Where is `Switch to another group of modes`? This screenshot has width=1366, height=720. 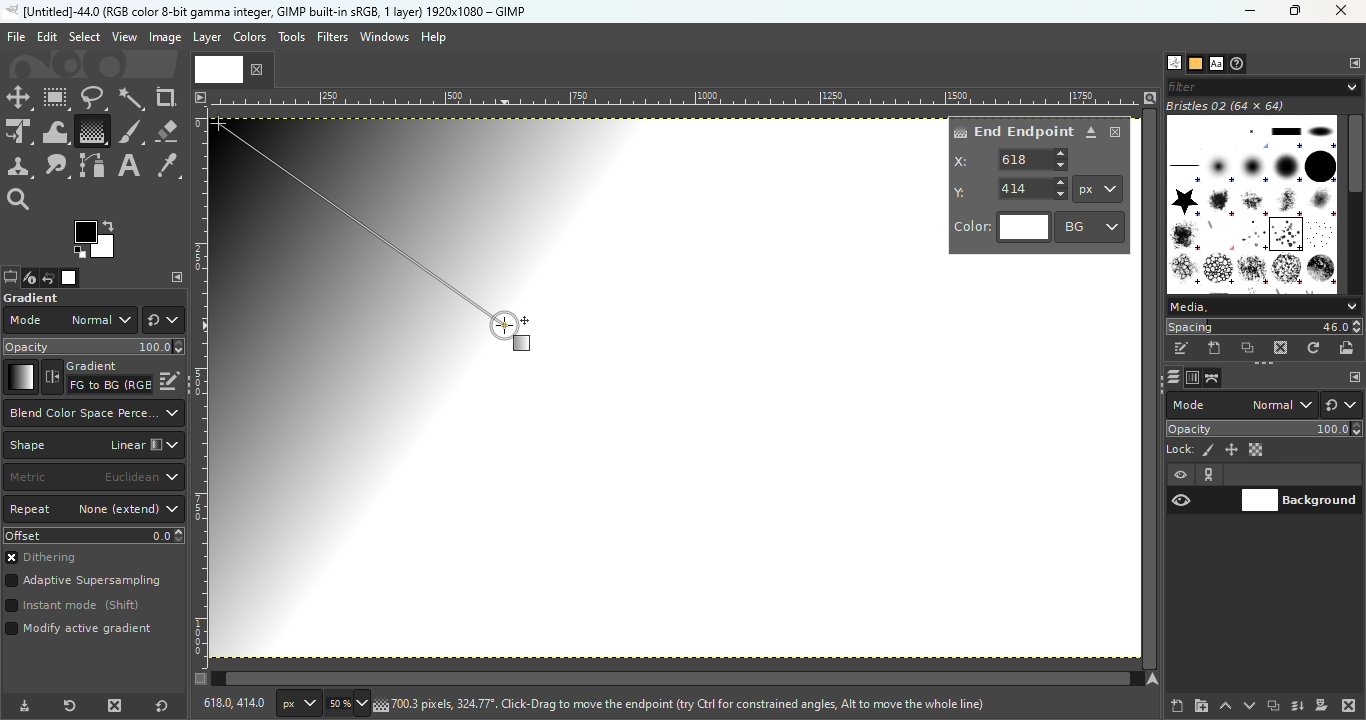 Switch to another group of modes is located at coordinates (1345, 405).